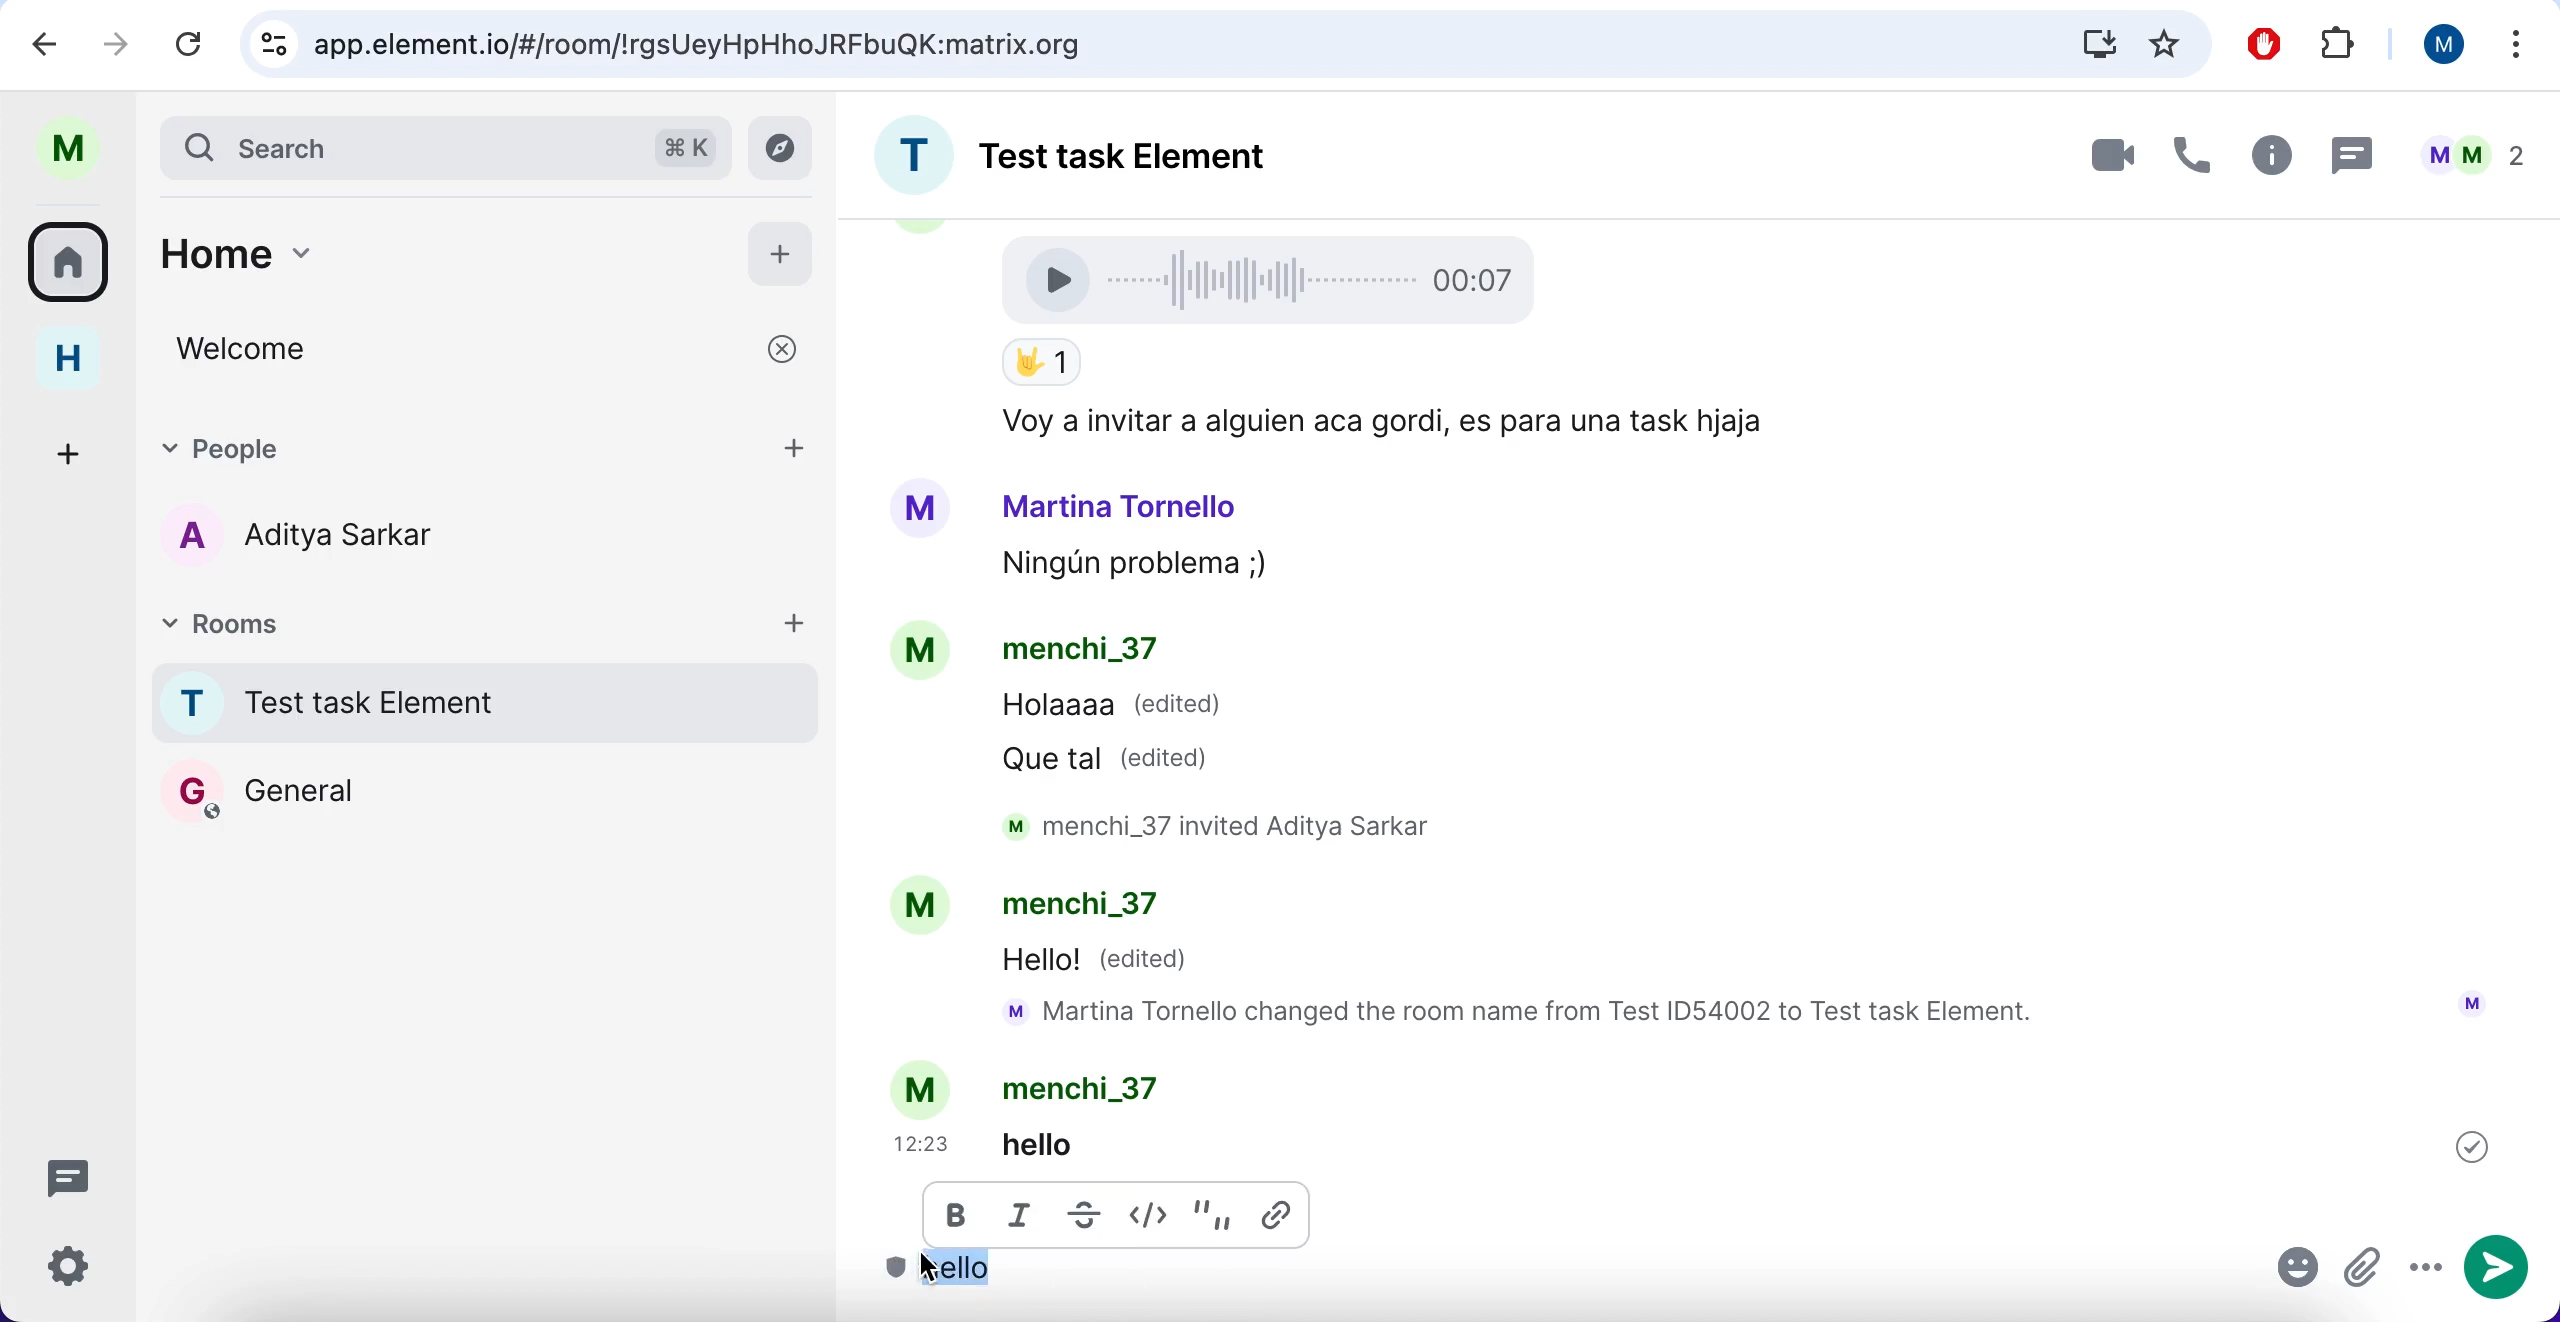 The image size is (2560, 1322). Describe the element at coordinates (442, 146) in the screenshot. I see `search bar` at that location.